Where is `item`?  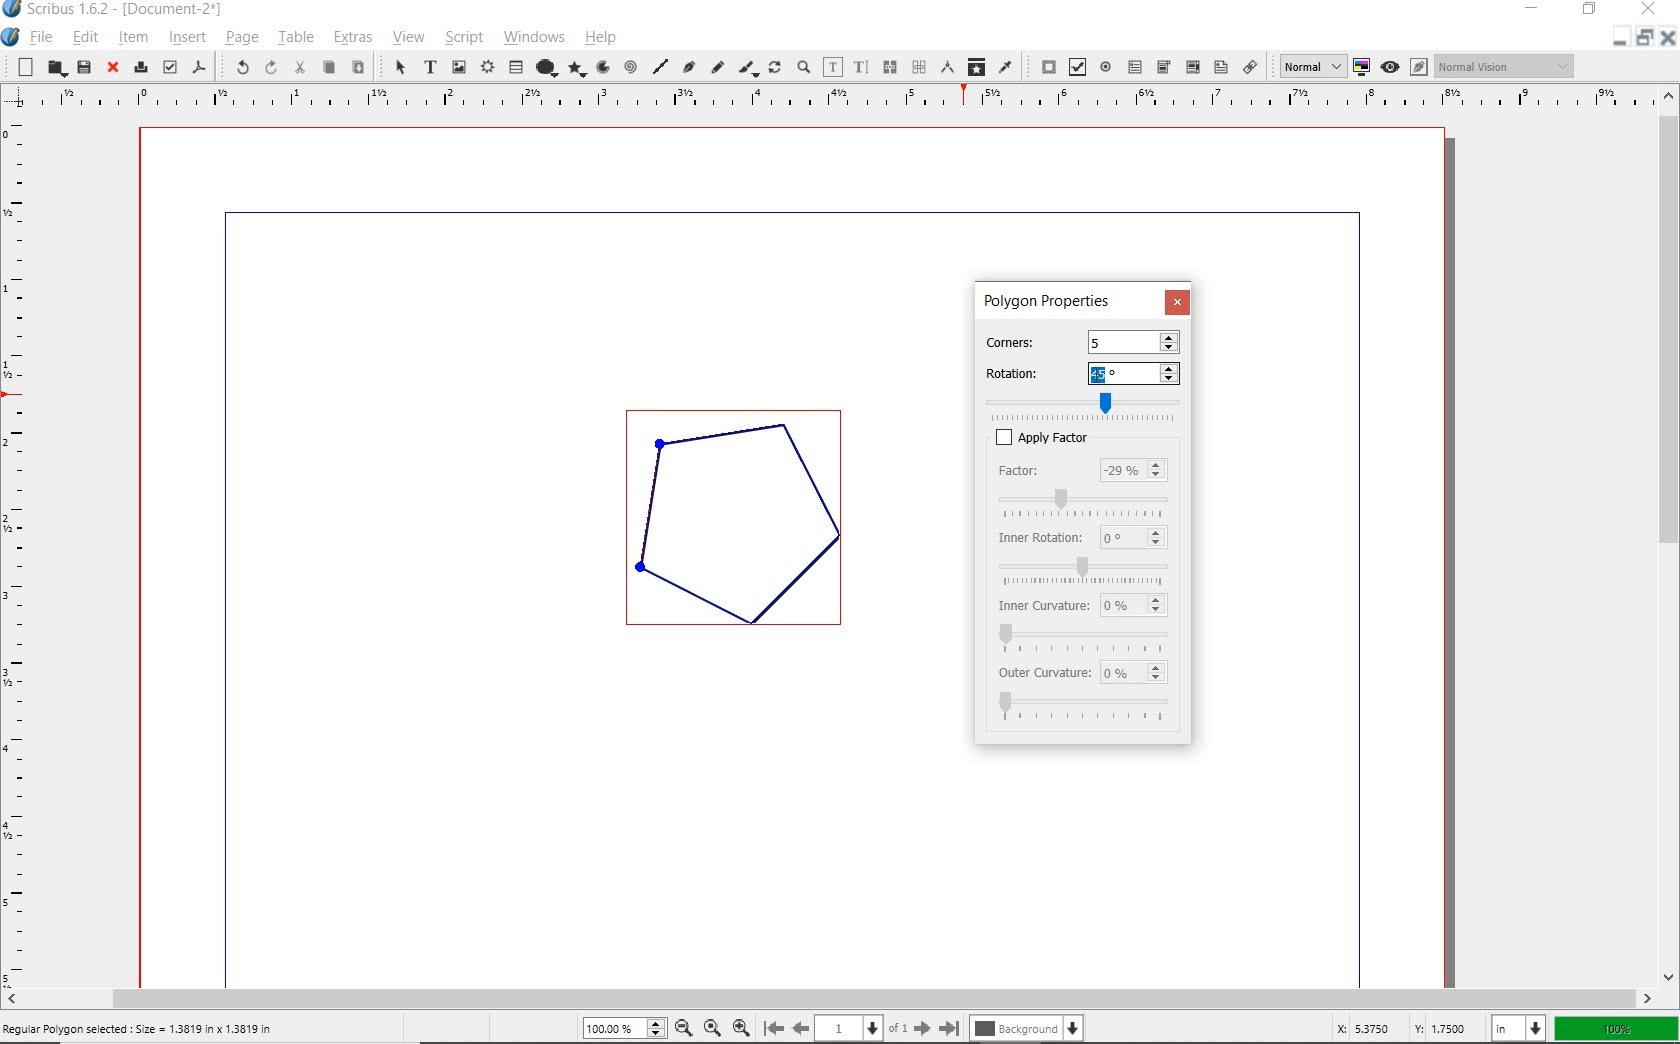
item is located at coordinates (133, 40).